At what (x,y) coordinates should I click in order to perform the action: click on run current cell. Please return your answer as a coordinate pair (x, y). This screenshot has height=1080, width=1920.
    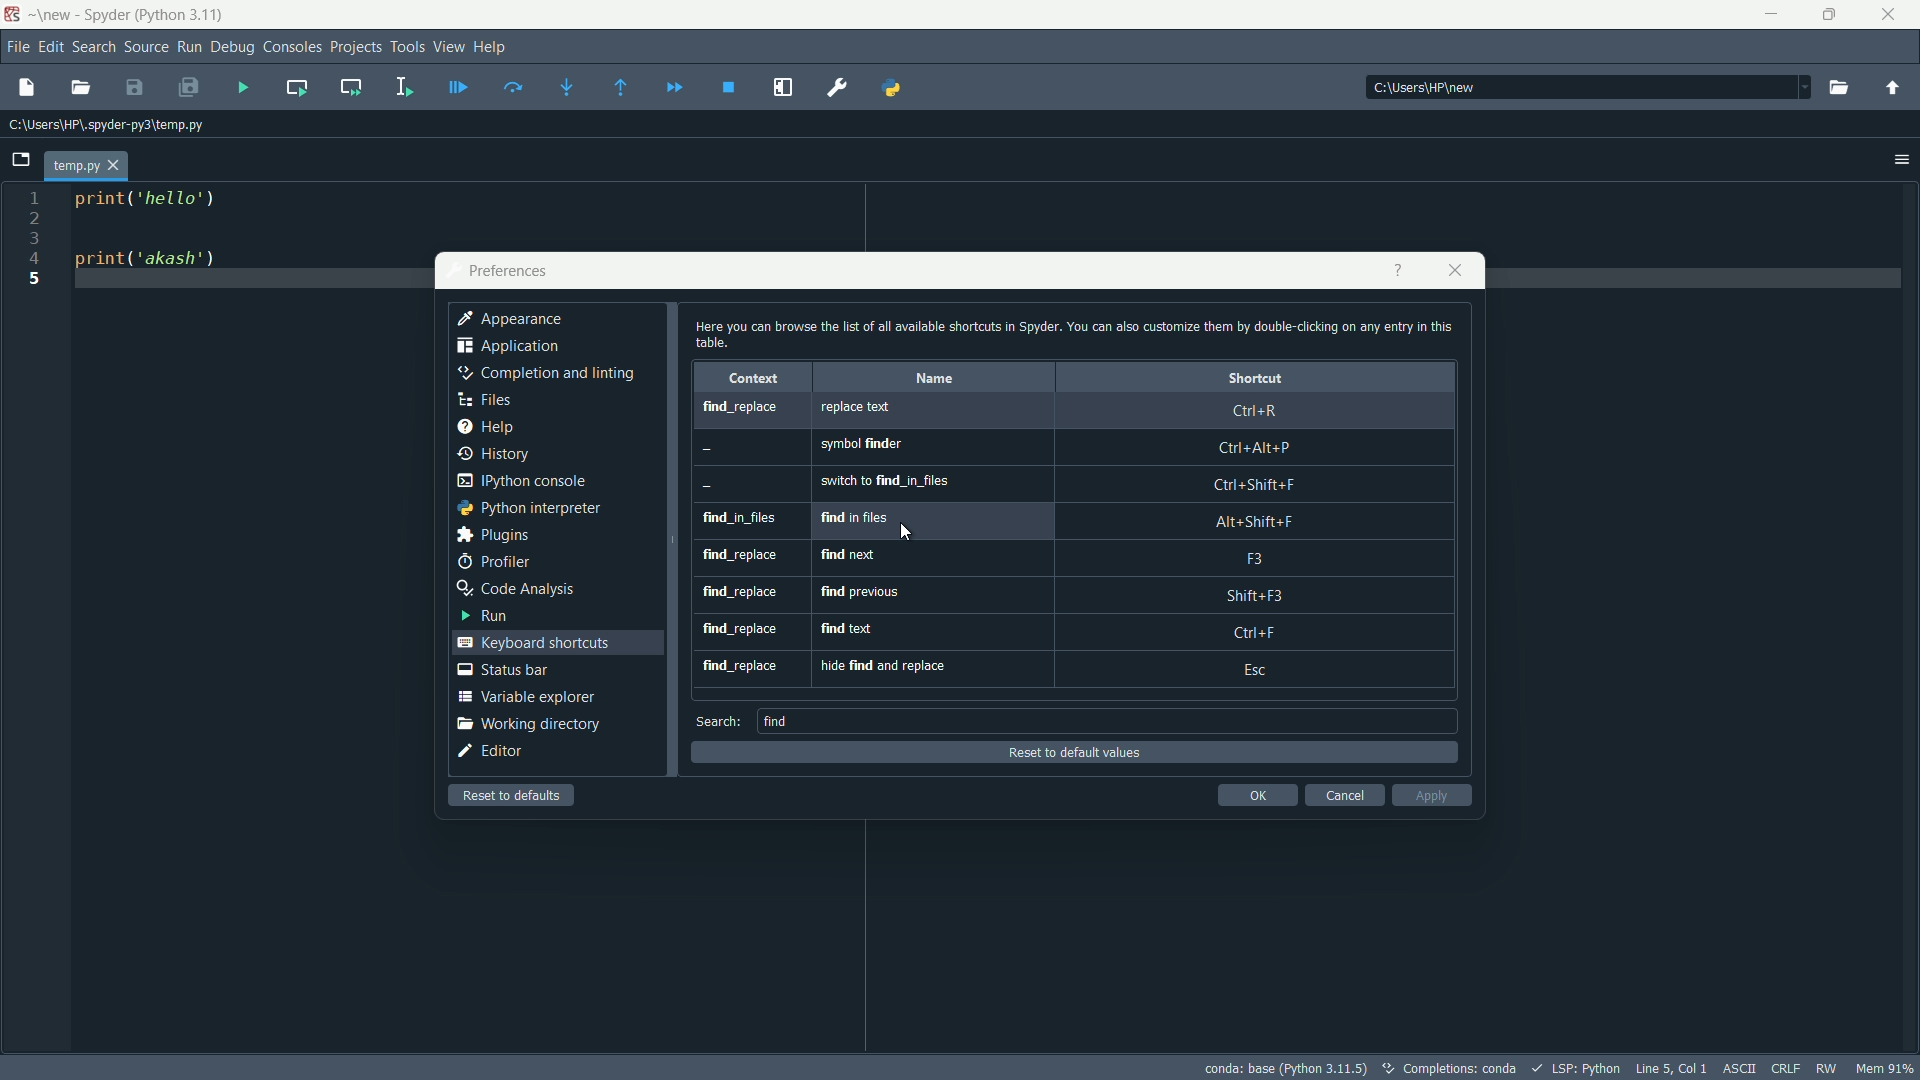
    Looking at the image, I should click on (297, 88).